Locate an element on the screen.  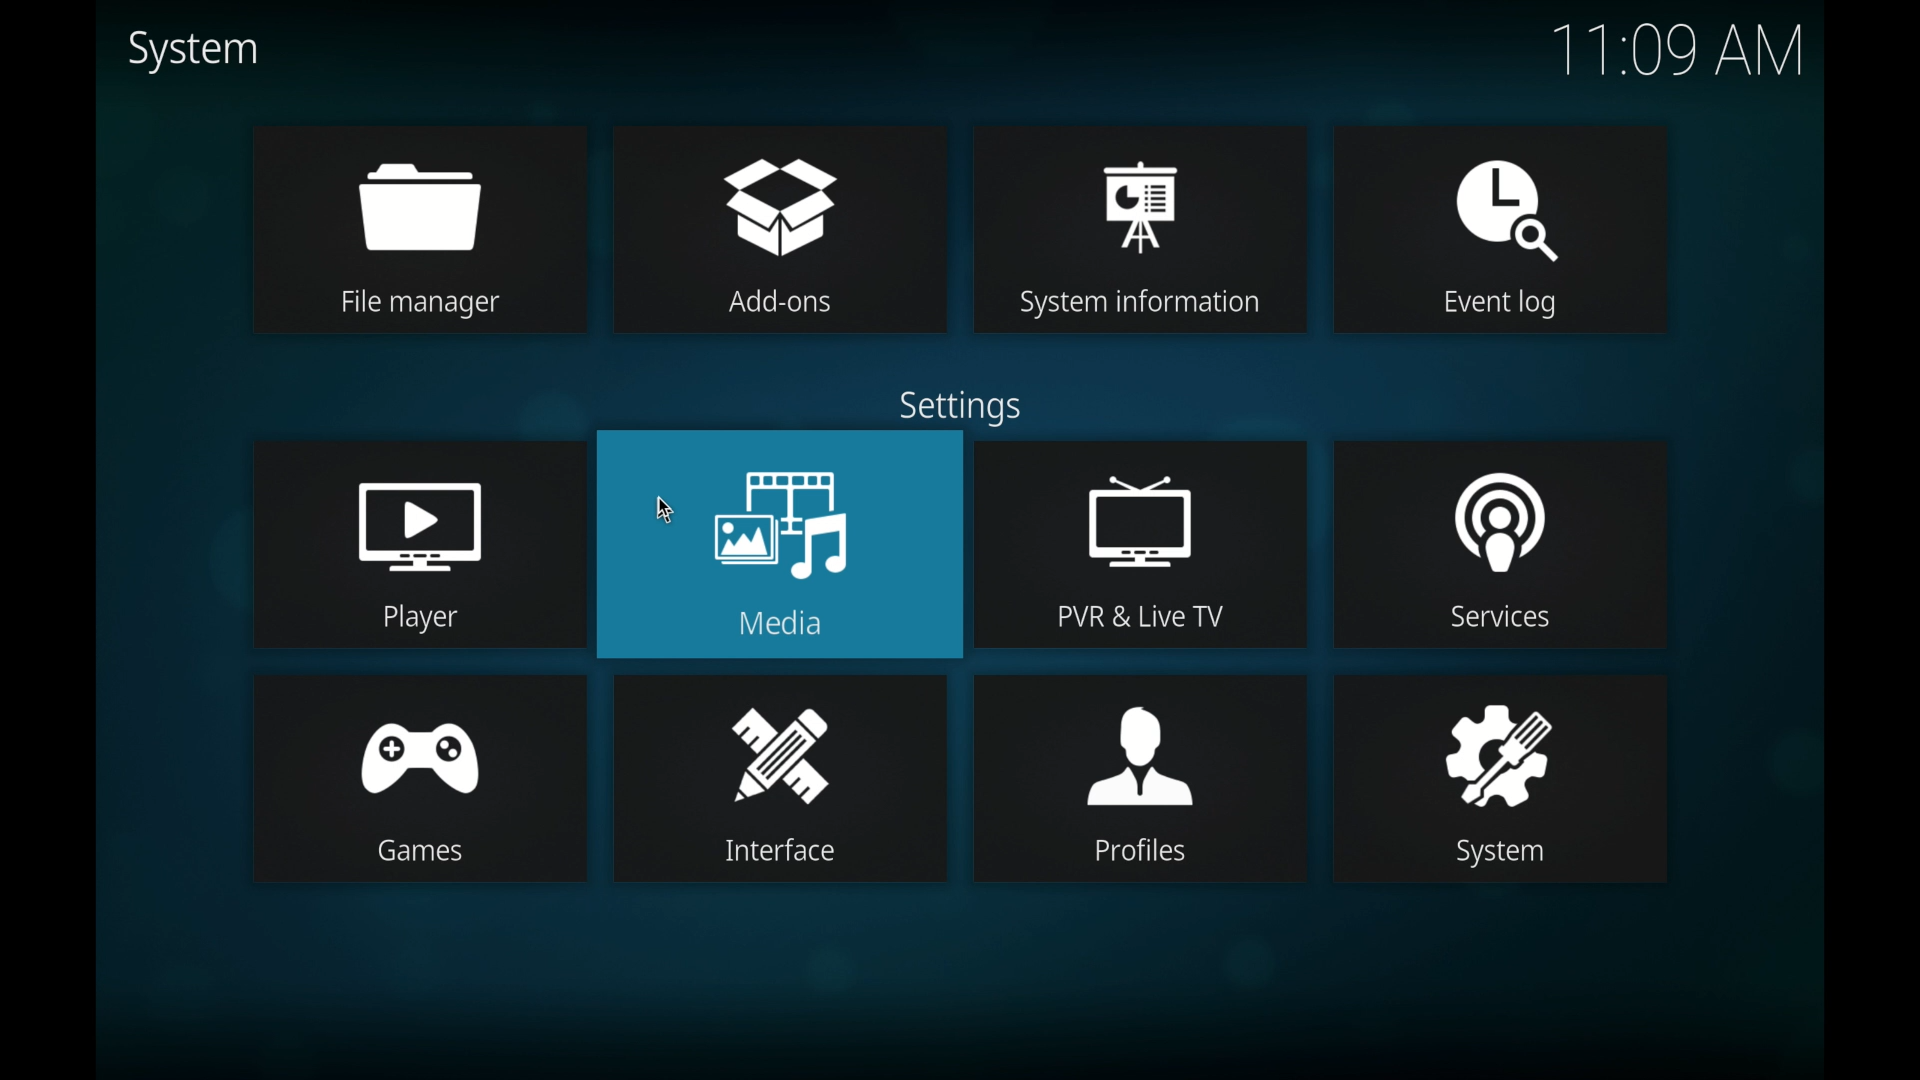
pvr and live tv is located at coordinates (1140, 546).